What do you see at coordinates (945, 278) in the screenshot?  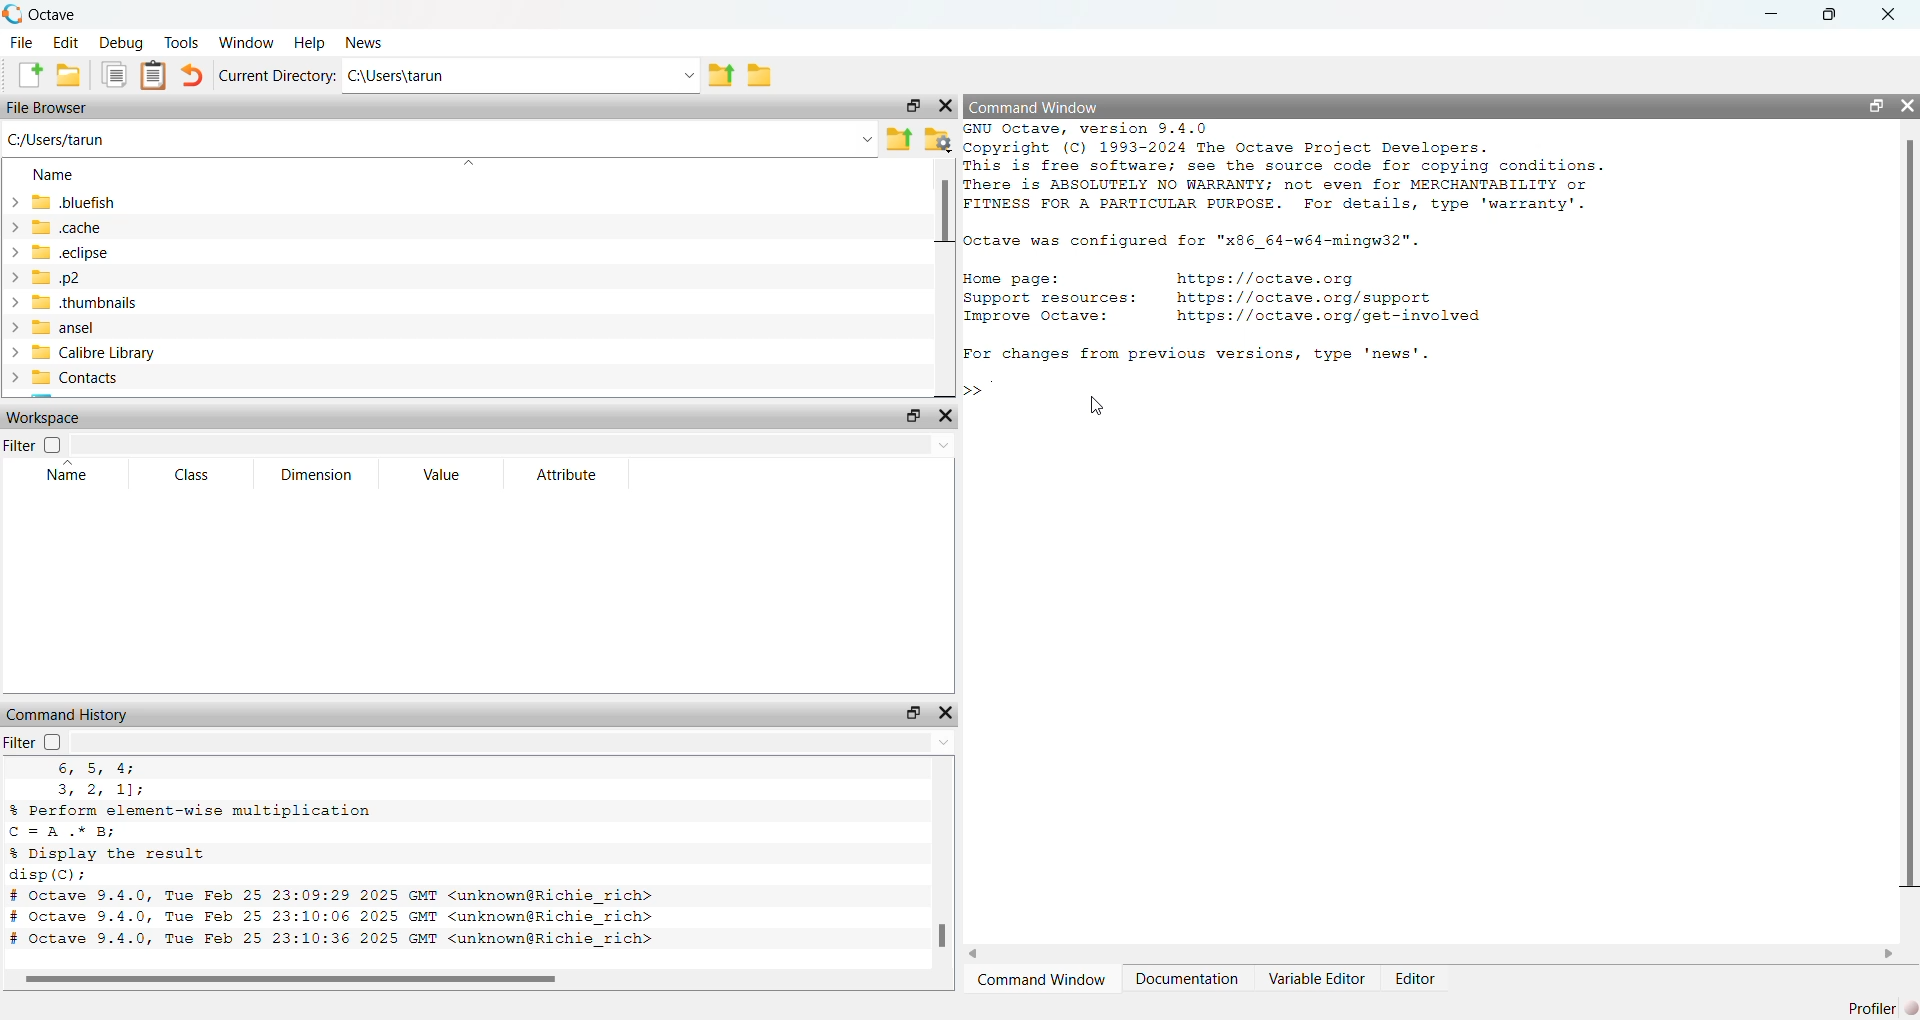 I see `Scroll` at bounding box center [945, 278].